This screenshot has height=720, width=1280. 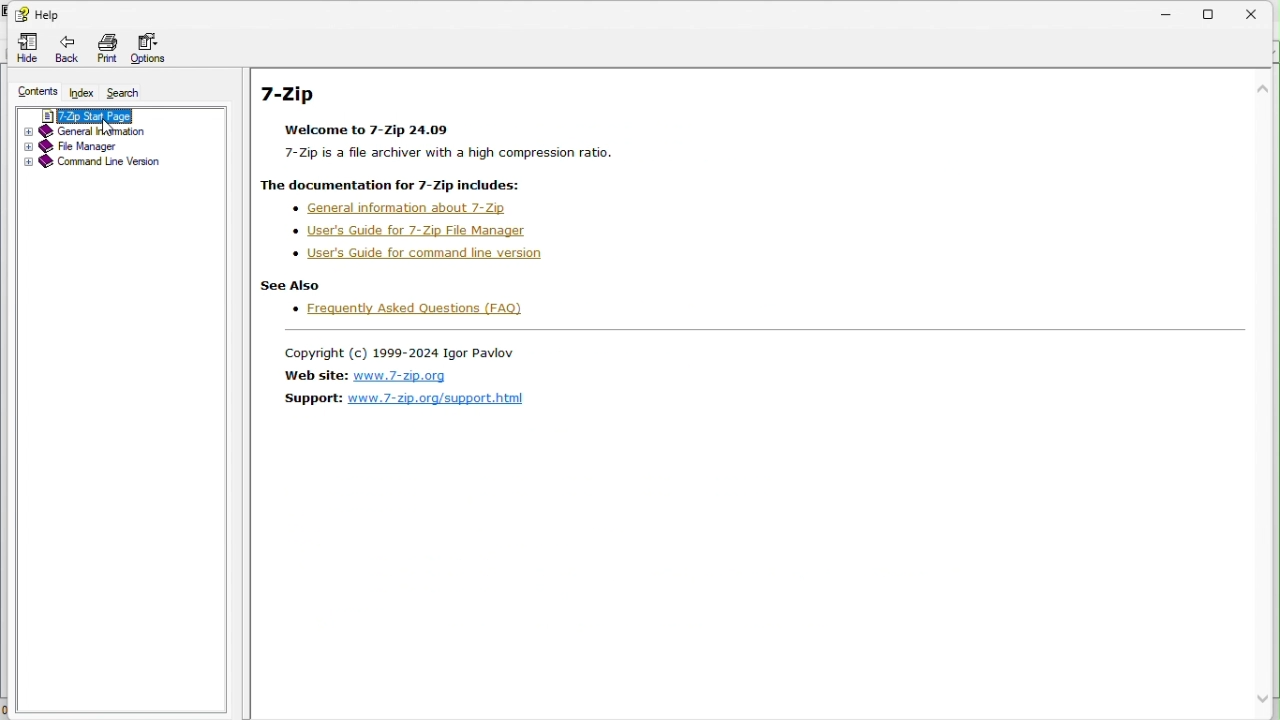 What do you see at coordinates (135, 91) in the screenshot?
I see `Search` at bounding box center [135, 91].